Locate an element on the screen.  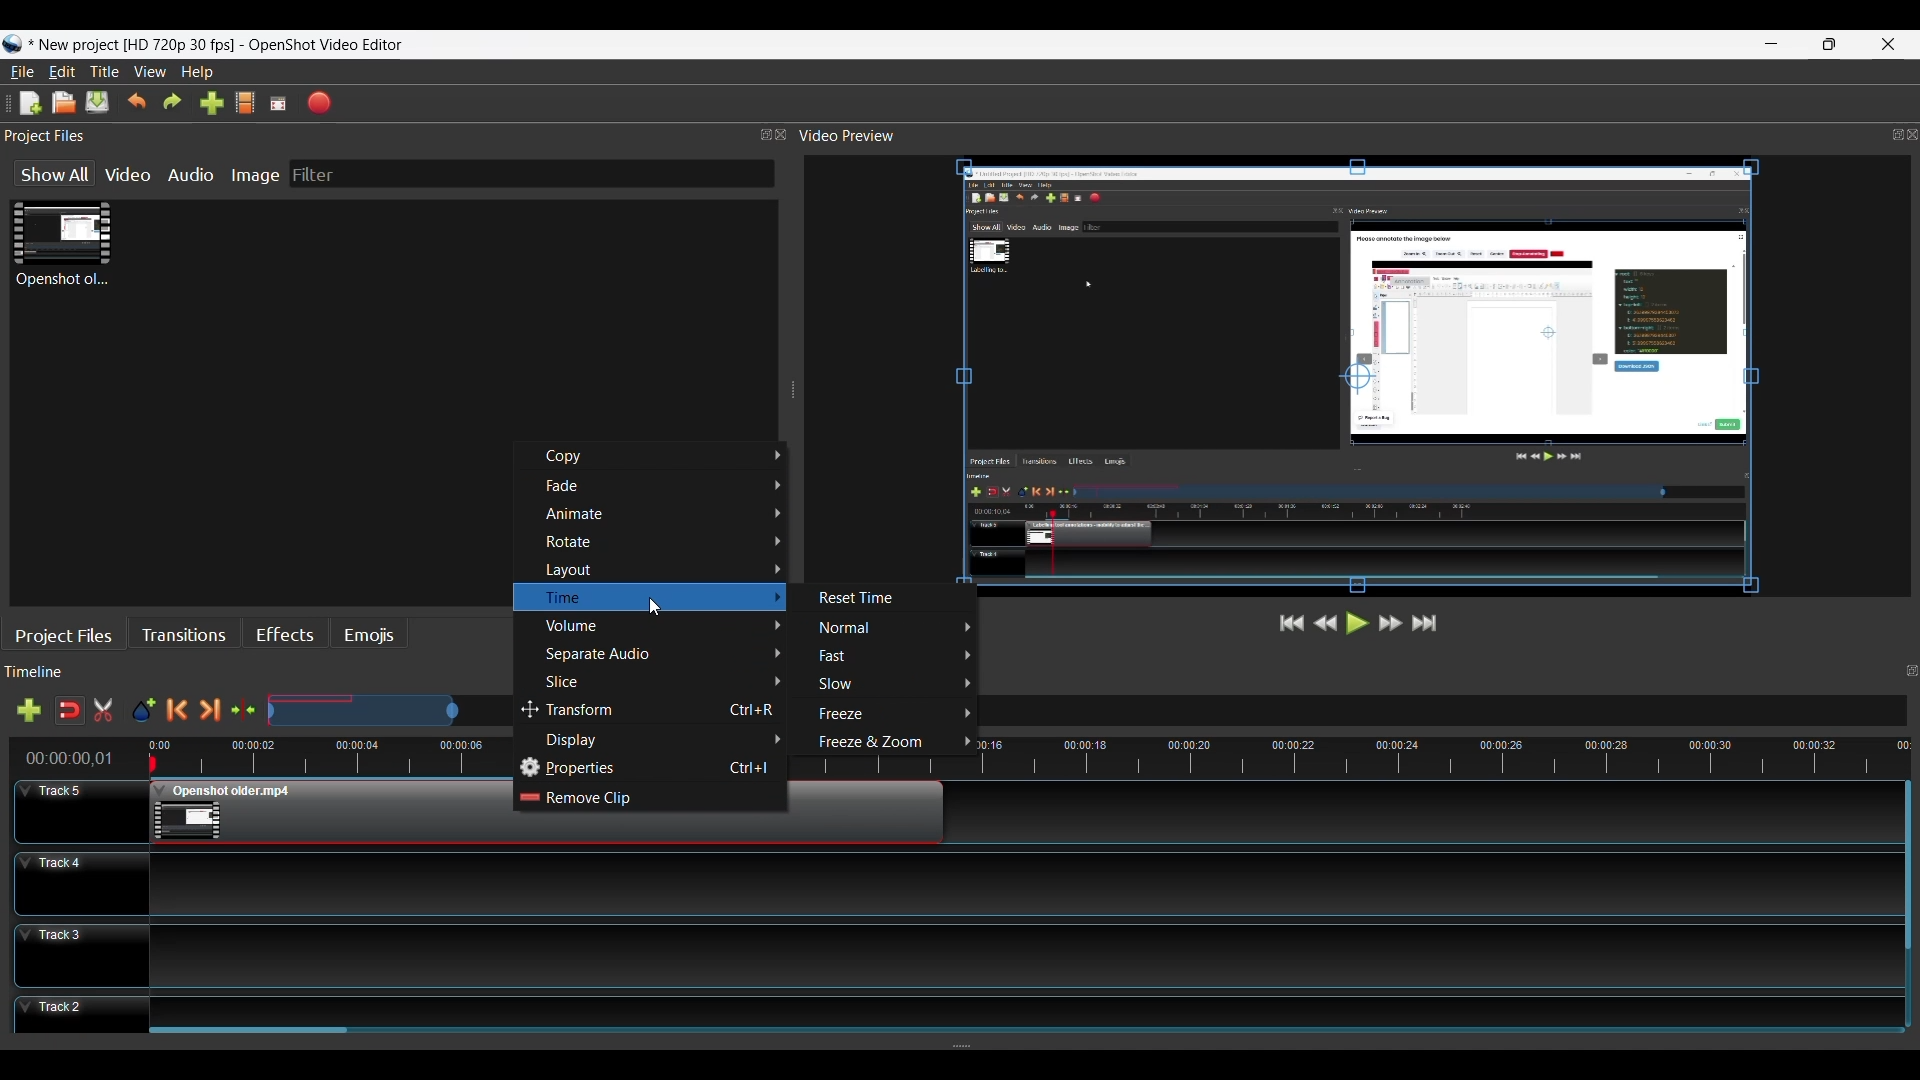
Close is located at coordinates (1888, 44).